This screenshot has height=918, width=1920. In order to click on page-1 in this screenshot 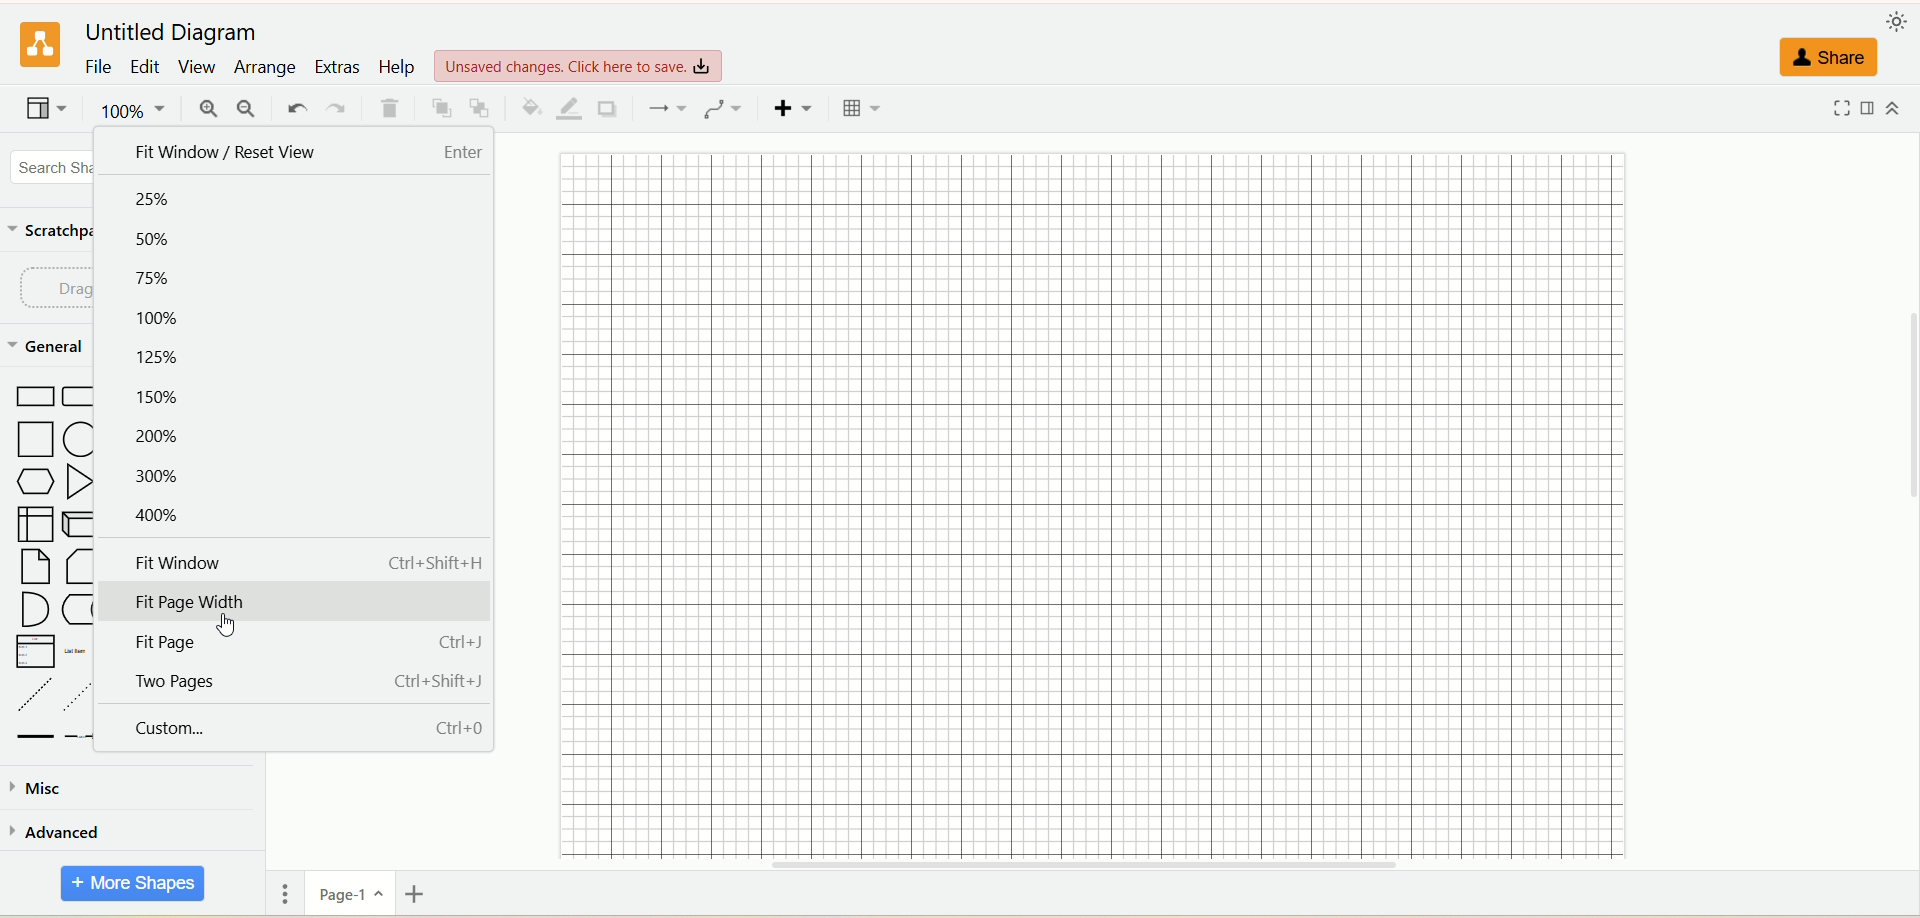, I will do `click(353, 893)`.